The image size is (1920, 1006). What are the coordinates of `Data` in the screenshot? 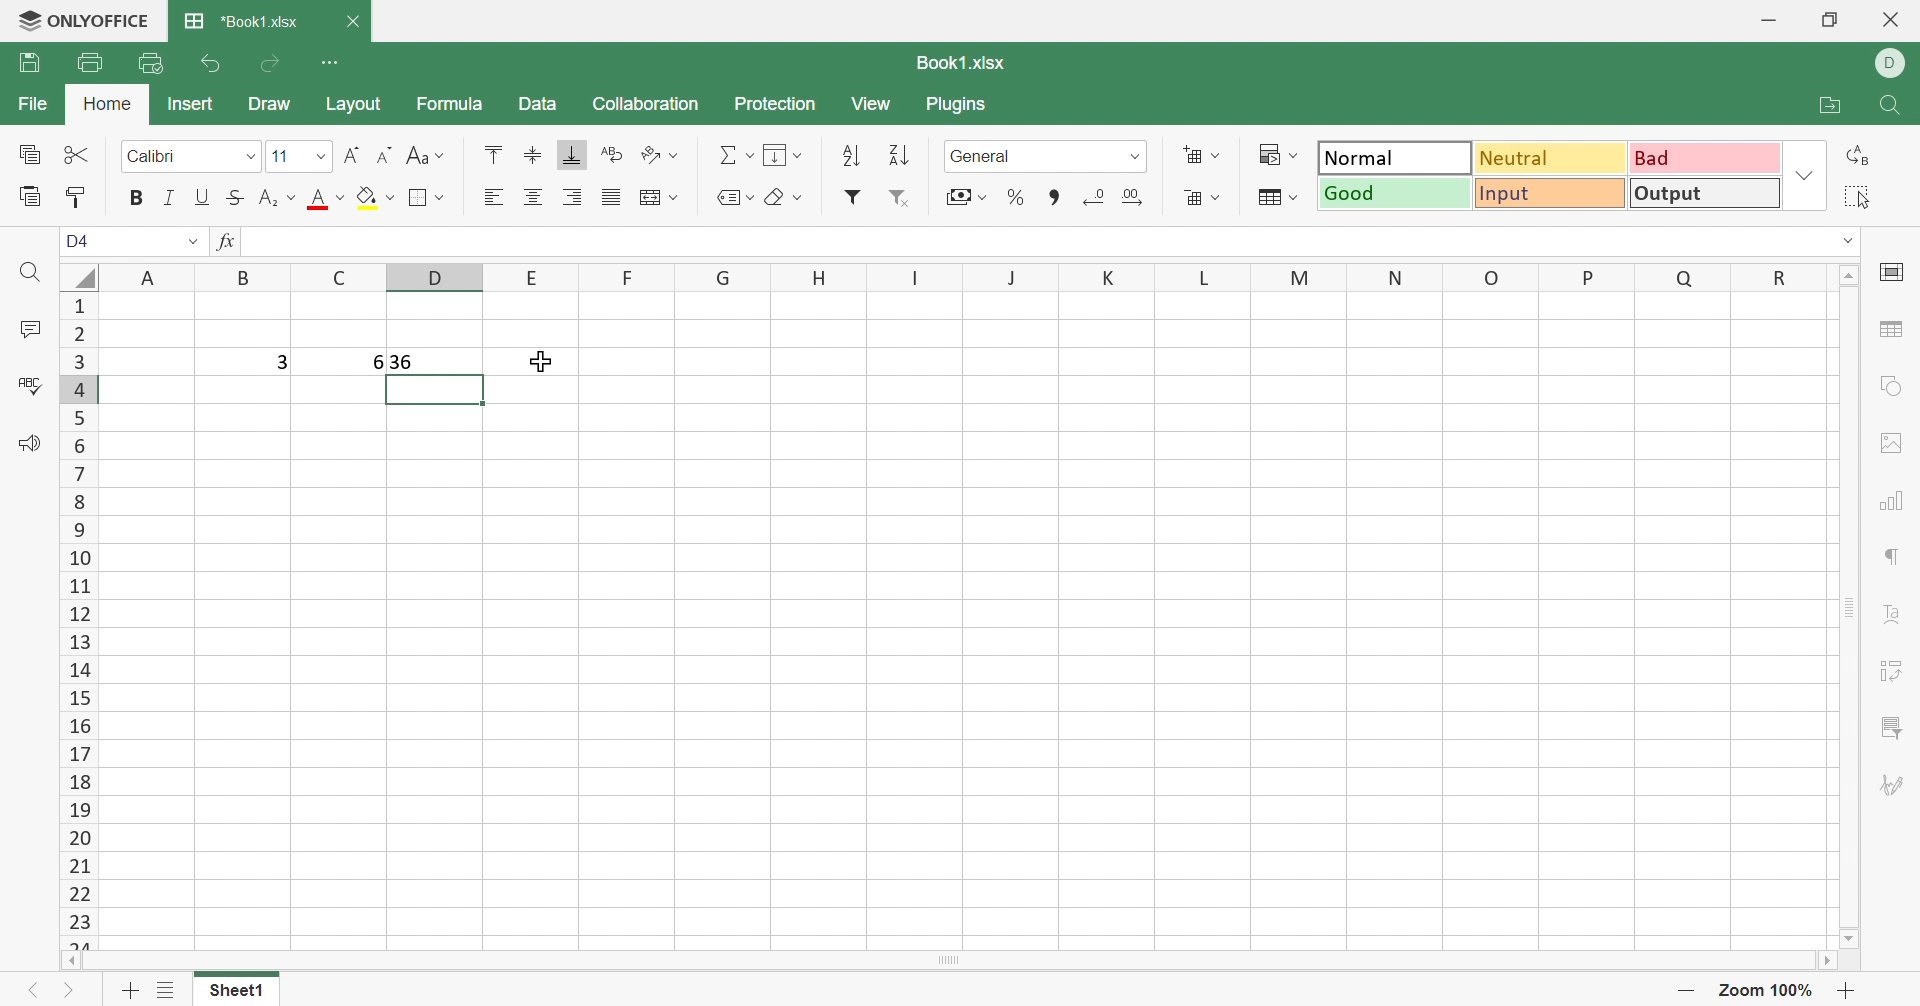 It's located at (535, 103).